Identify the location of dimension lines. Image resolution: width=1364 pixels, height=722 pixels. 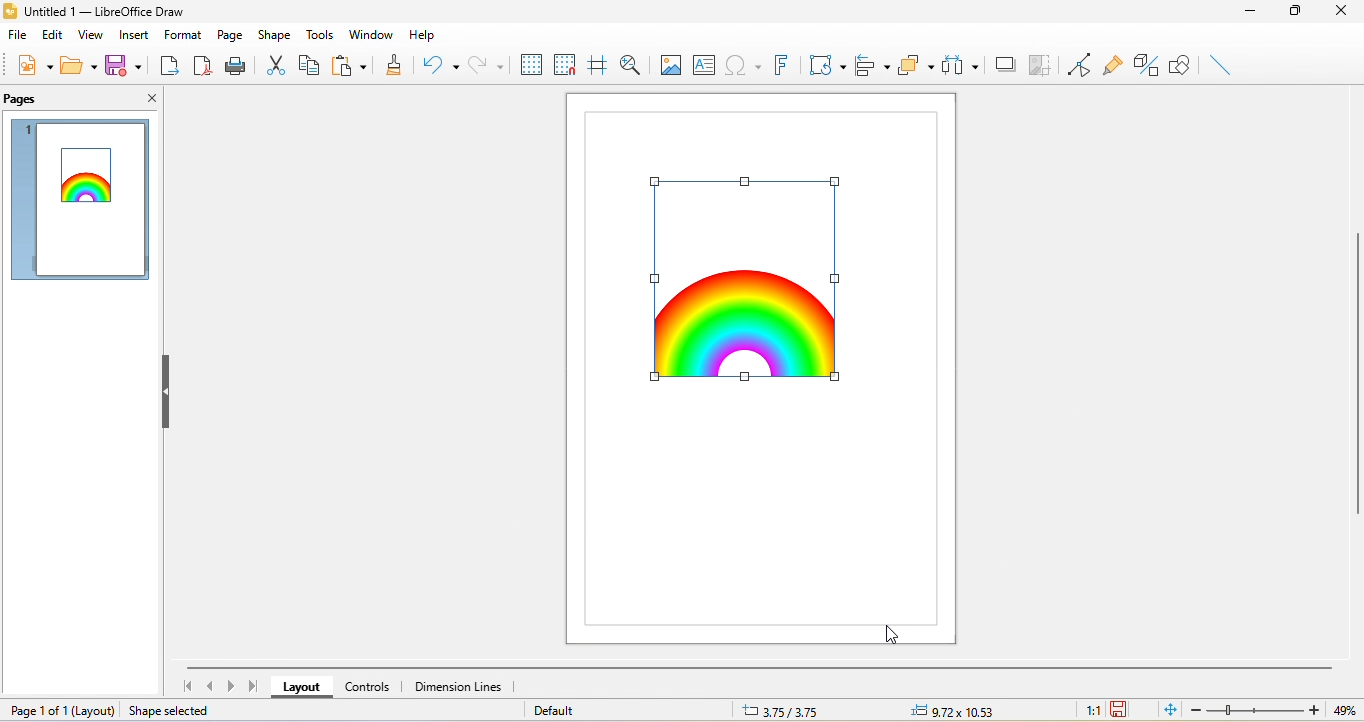
(463, 686).